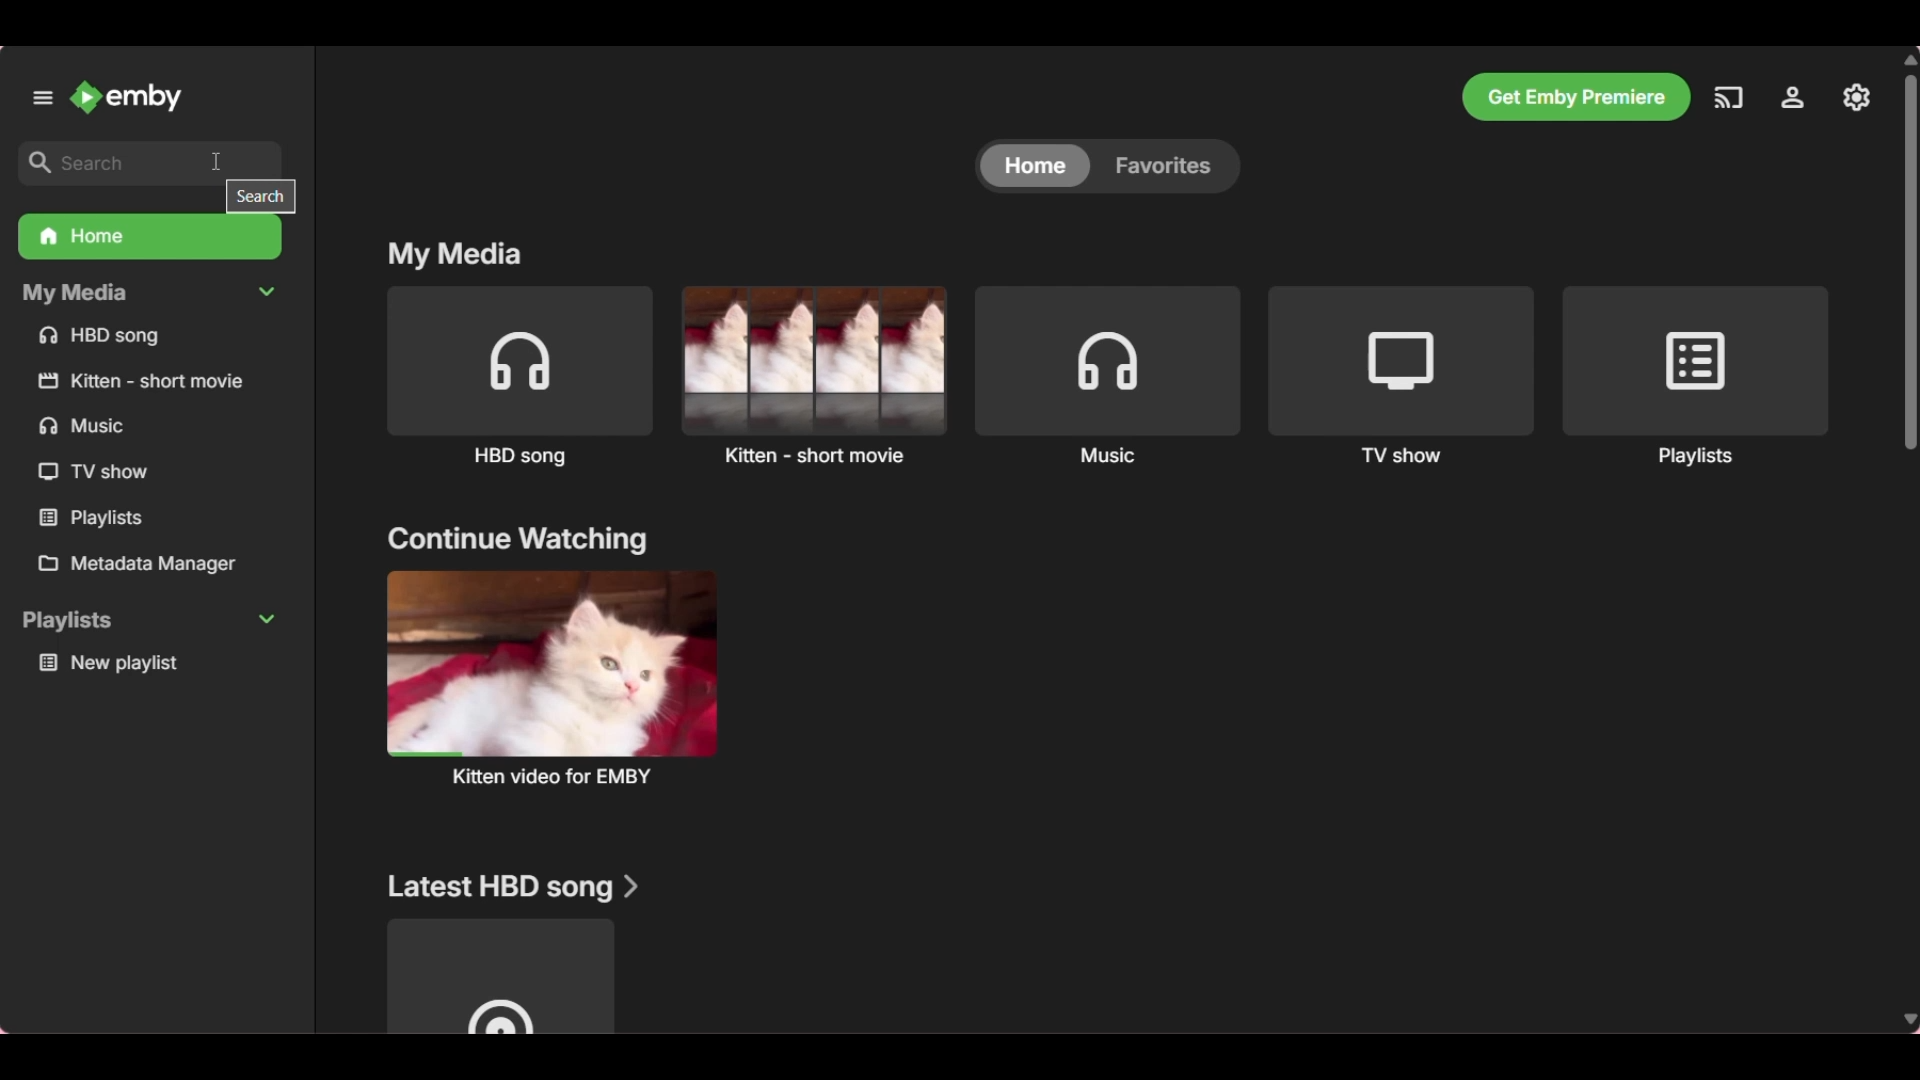  Describe the element at coordinates (458, 255) in the screenshot. I see `My media` at that location.